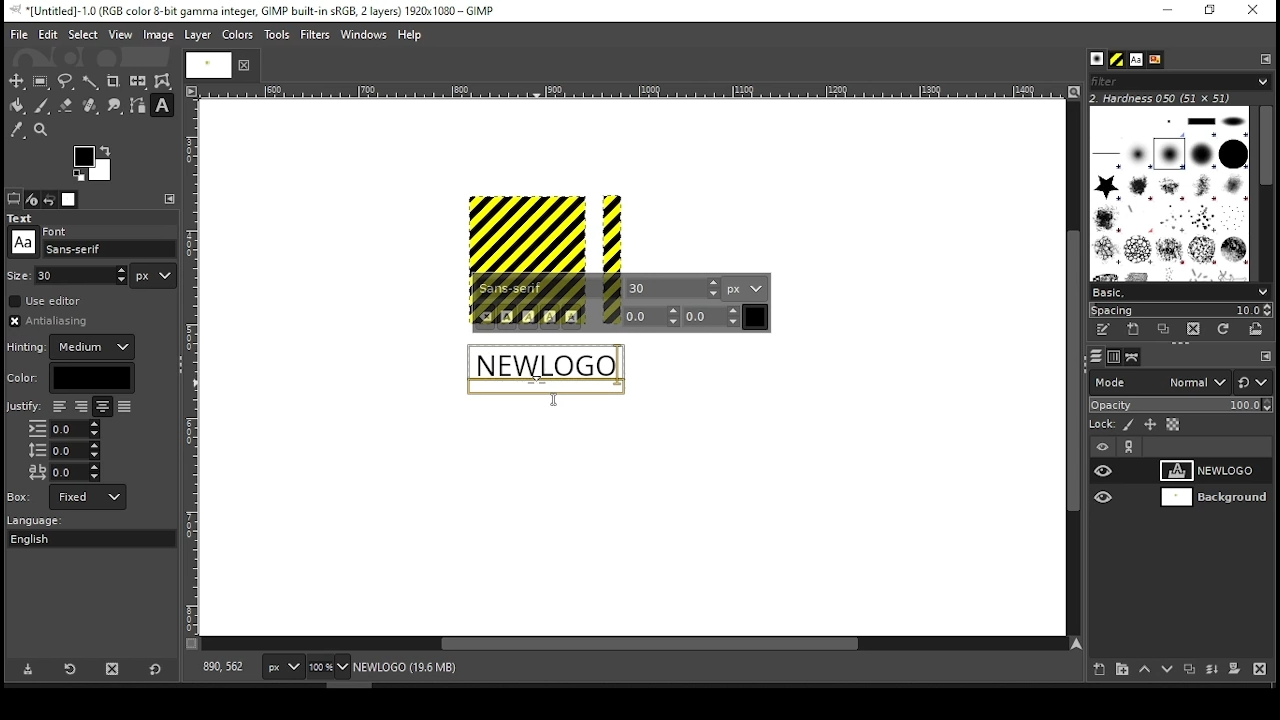 Image resolution: width=1280 pixels, height=720 pixels. I want to click on text tool, so click(162, 107).